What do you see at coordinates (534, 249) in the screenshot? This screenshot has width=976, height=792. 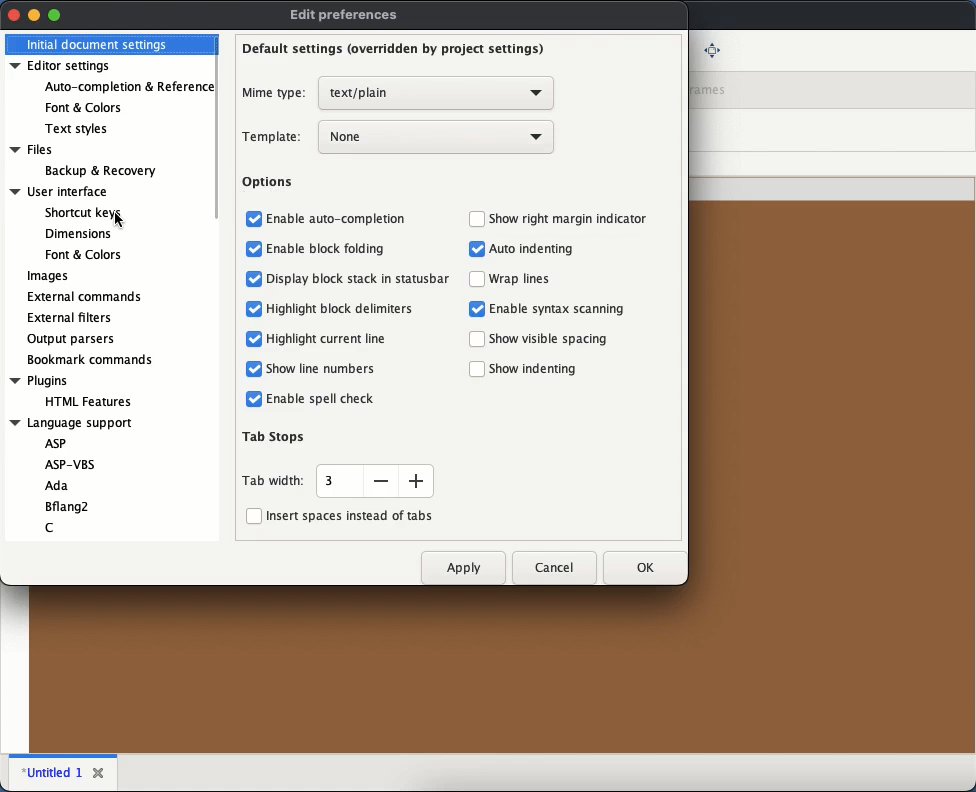 I see `Auto indenting` at bounding box center [534, 249].